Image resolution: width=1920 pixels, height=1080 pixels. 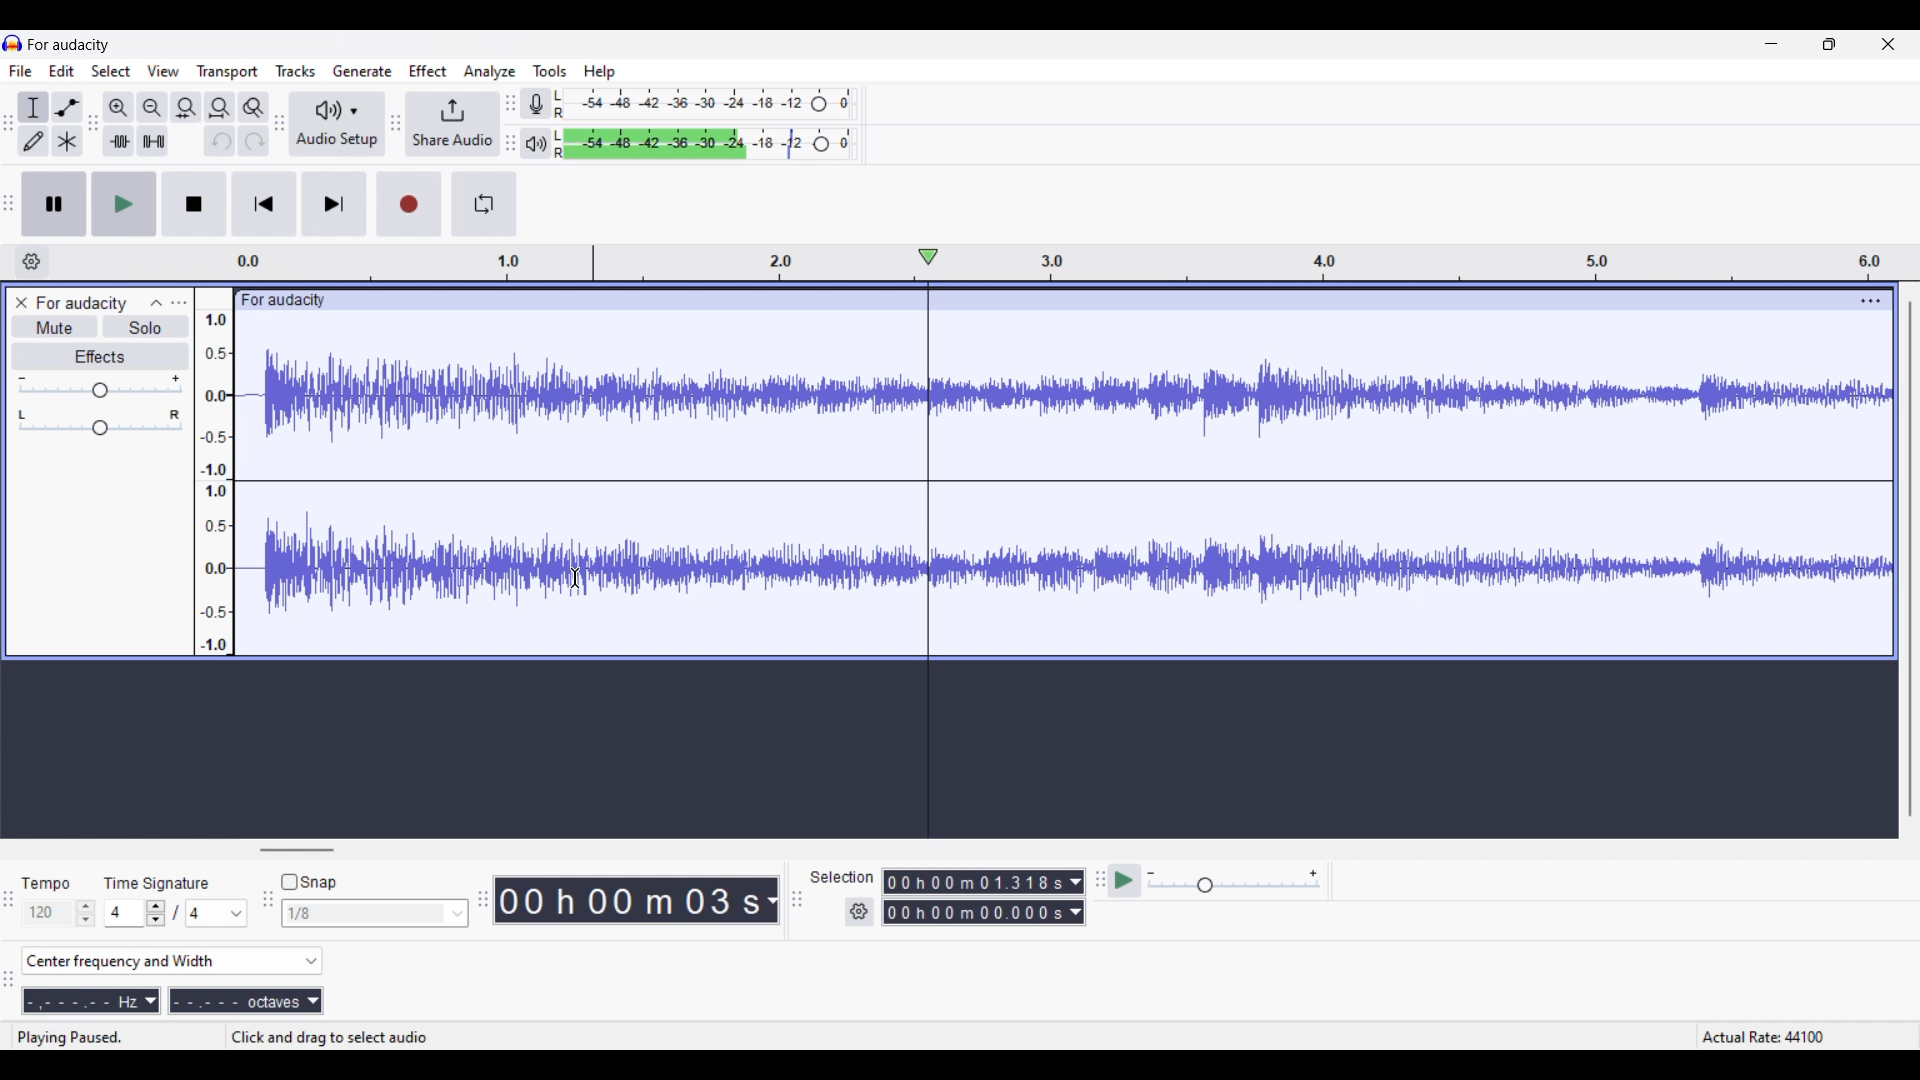 What do you see at coordinates (124, 204) in the screenshot?
I see `Play/Play once` at bounding box center [124, 204].